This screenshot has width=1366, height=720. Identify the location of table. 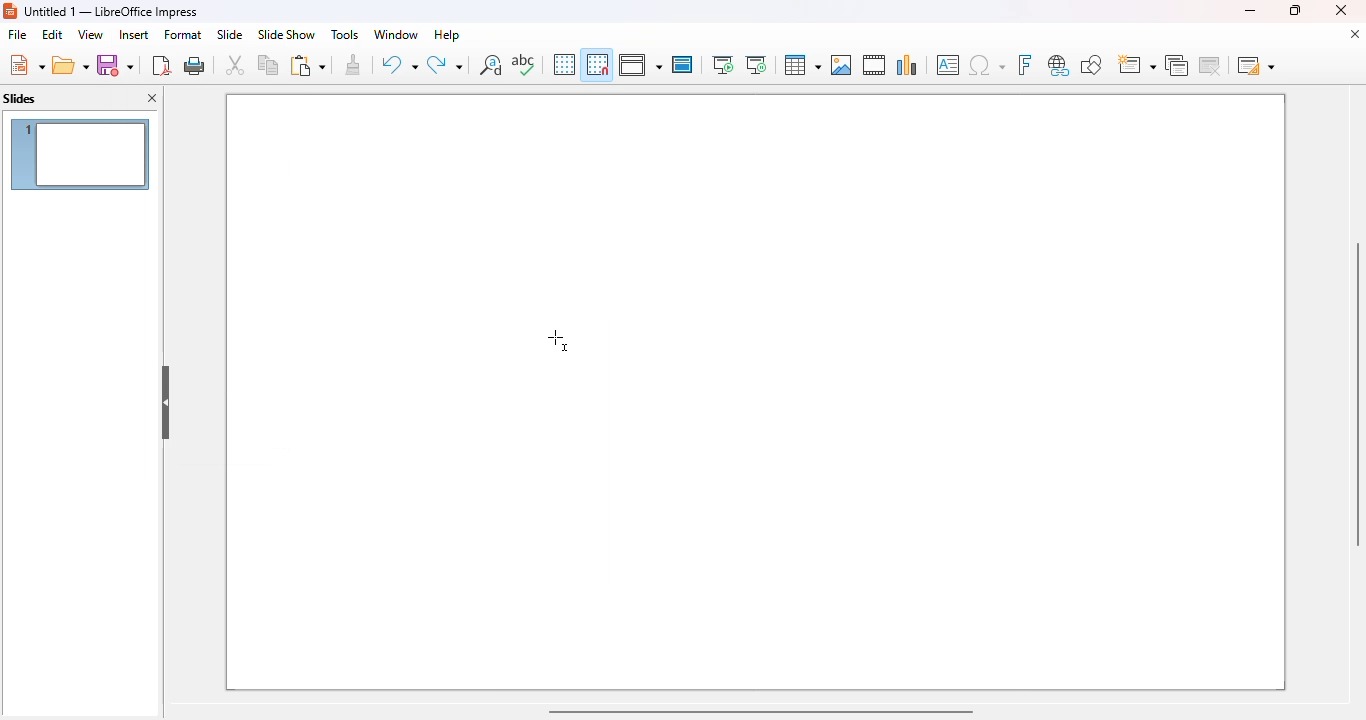
(801, 65).